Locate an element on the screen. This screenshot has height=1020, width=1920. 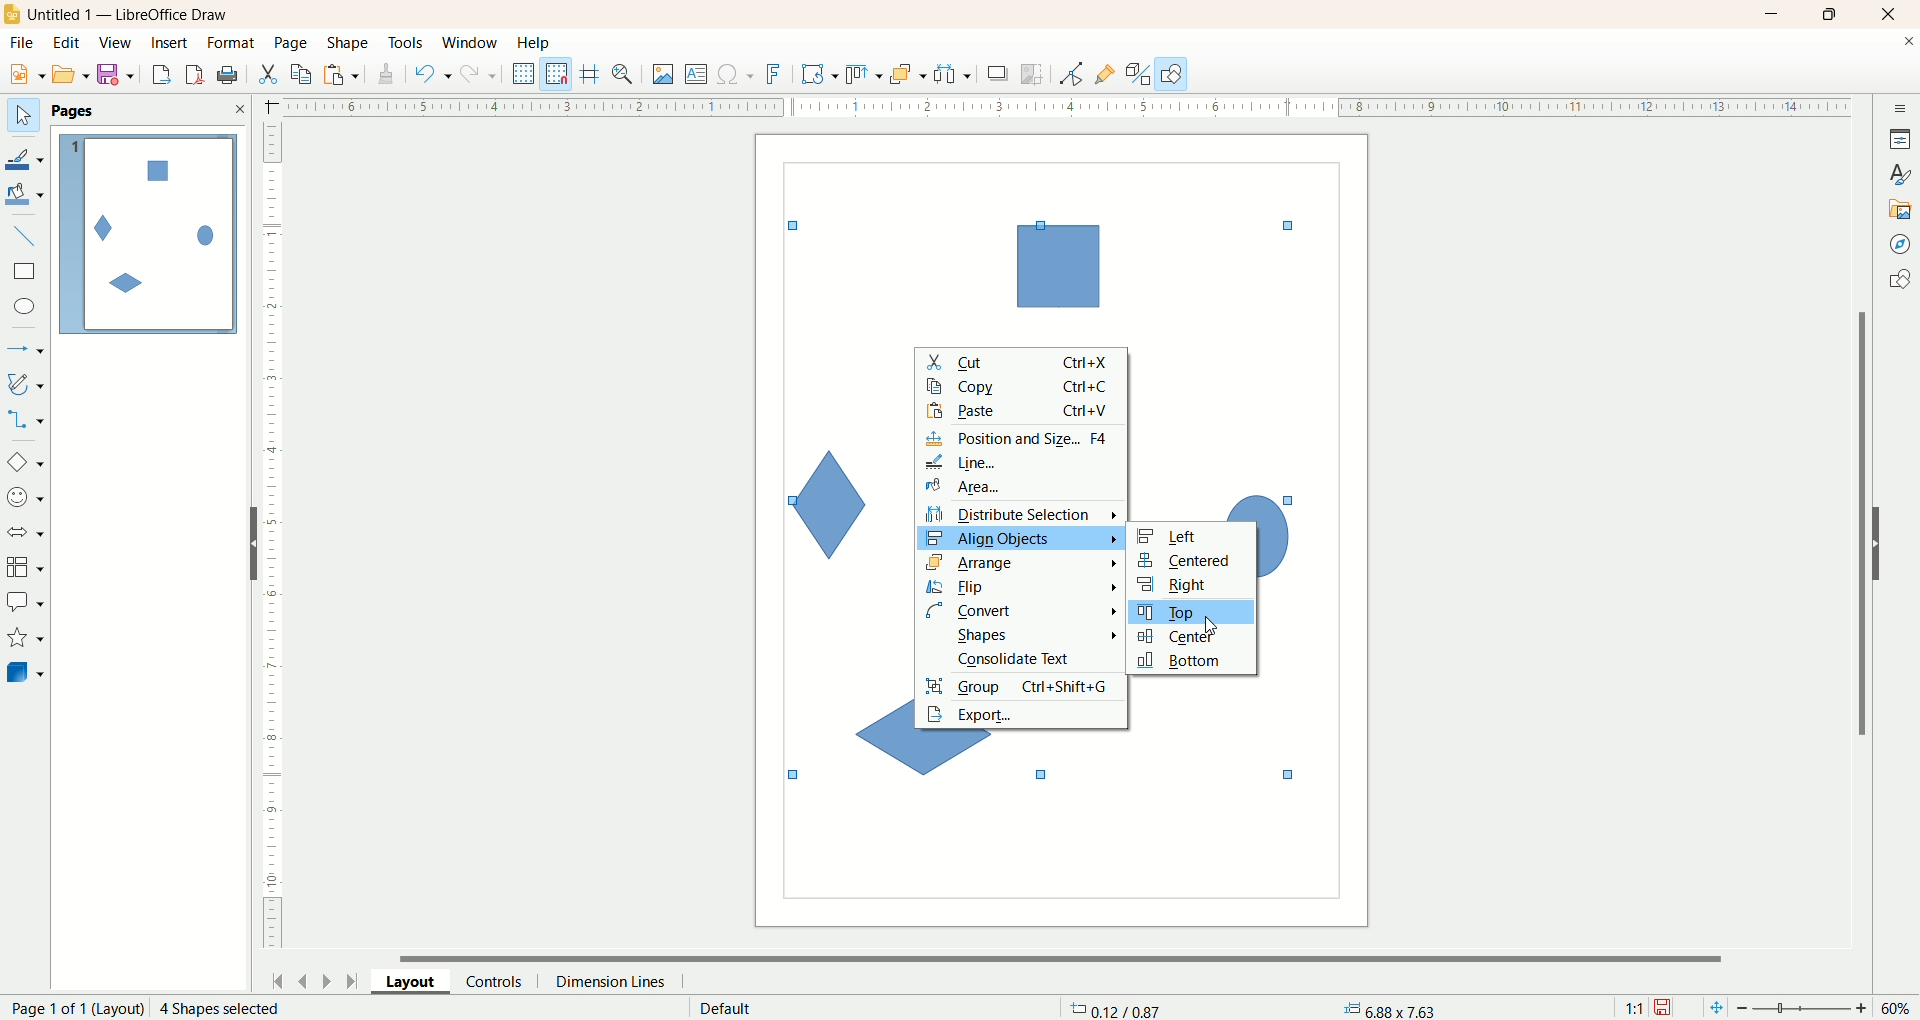
fit to current window is located at coordinates (1714, 1008).